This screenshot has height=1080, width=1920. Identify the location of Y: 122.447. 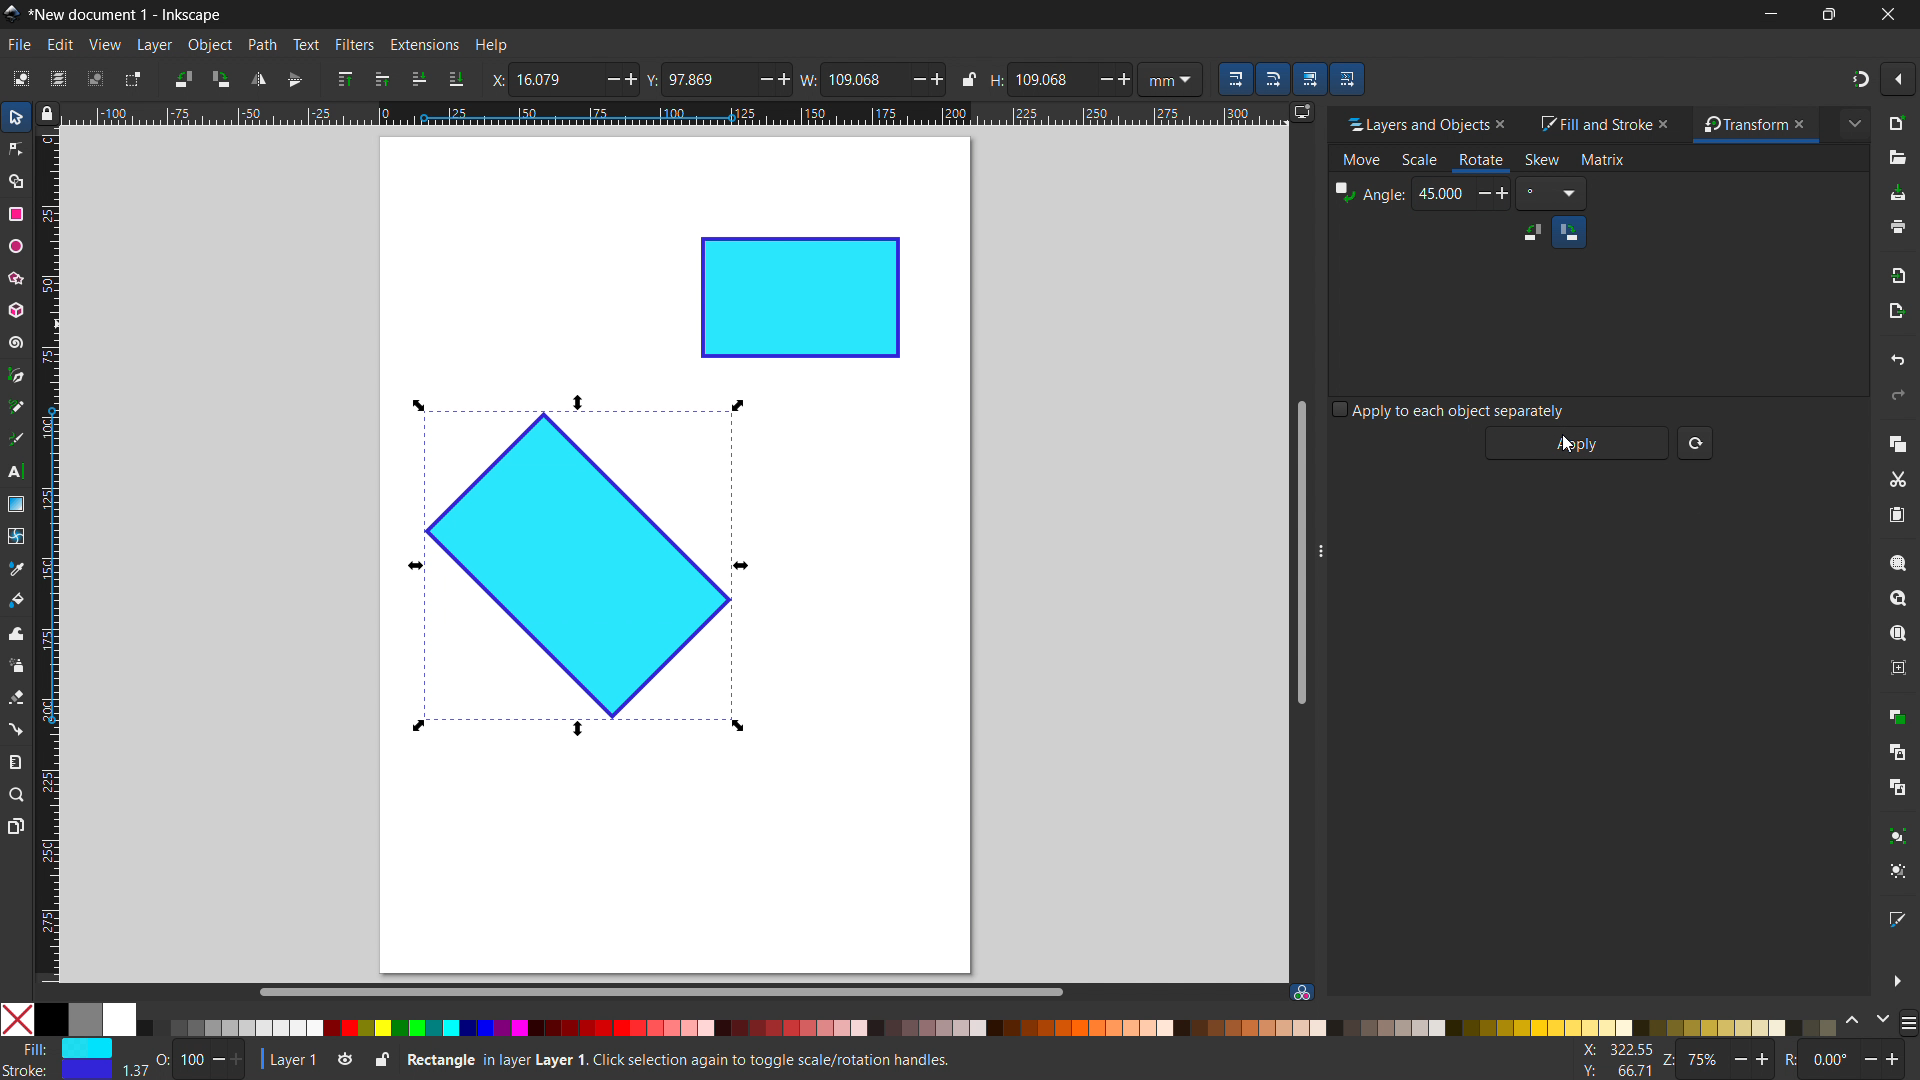
(694, 79).